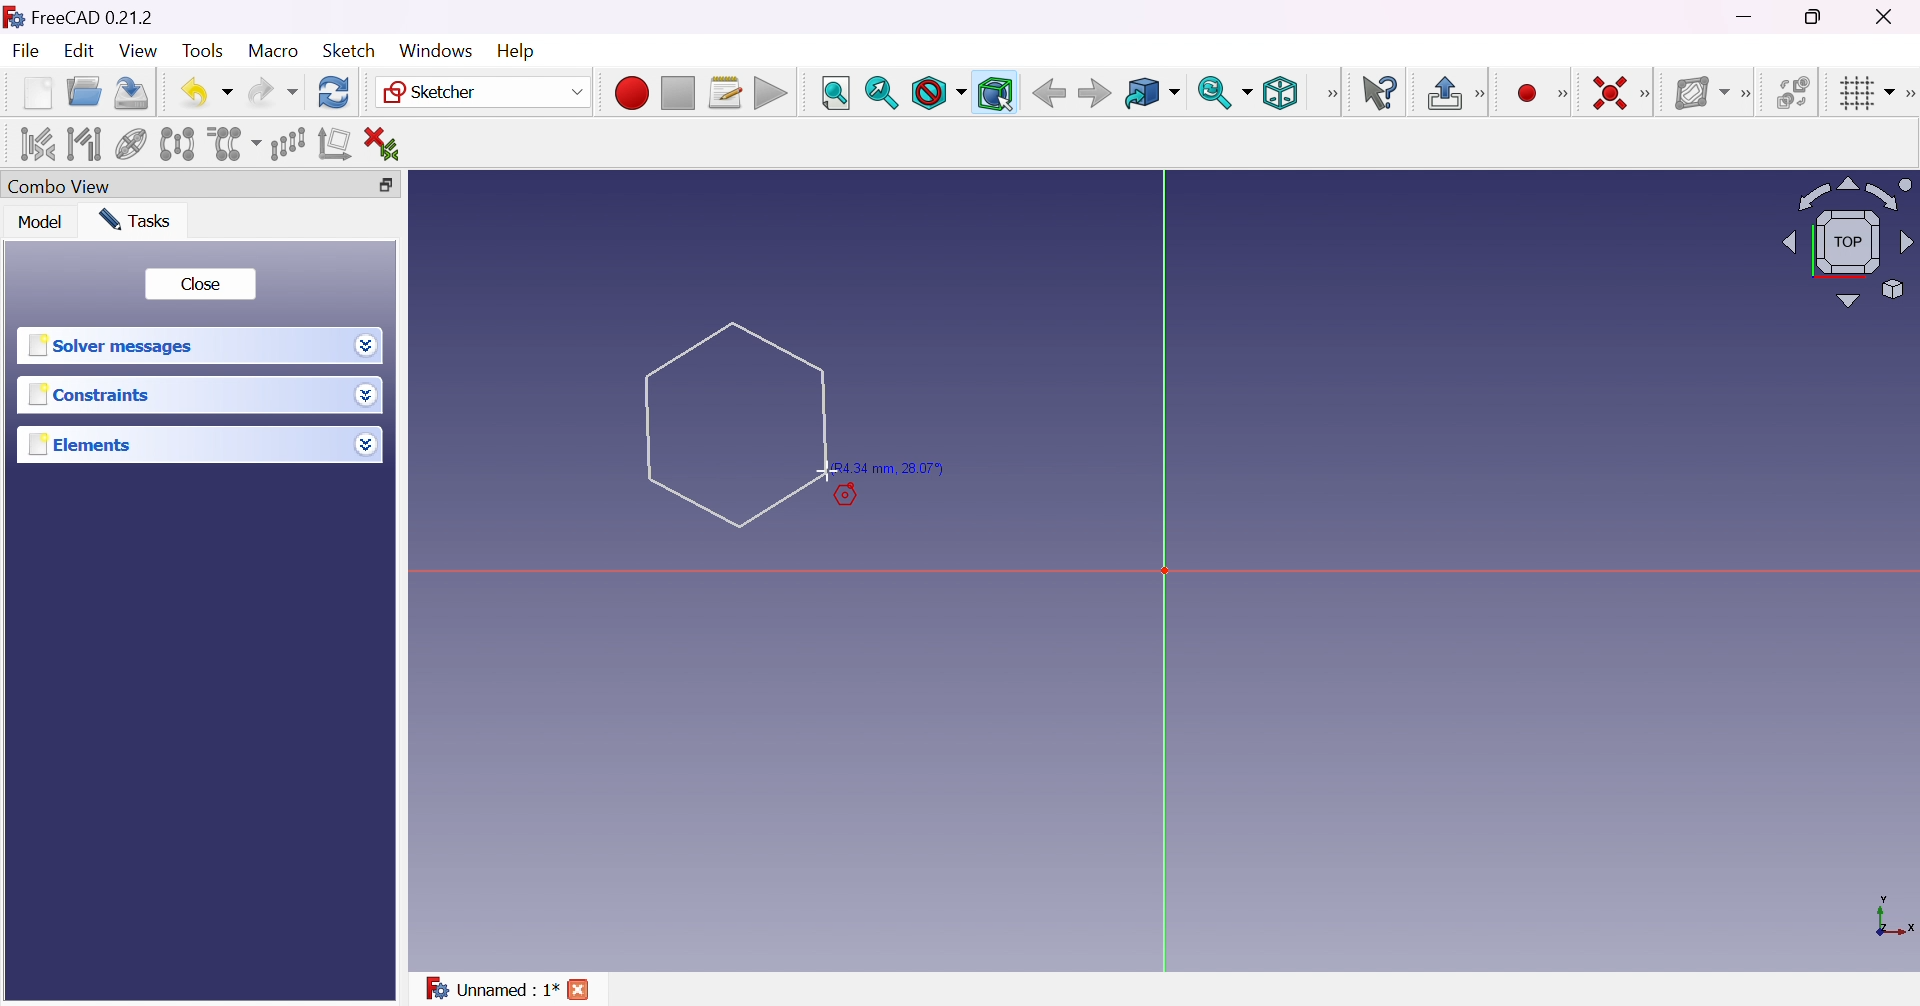 Image resolution: width=1920 pixels, height=1006 pixels. What do you see at coordinates (1224, 92) in the screenshot?
I see `Sync` at bounding box center [1224, 92].